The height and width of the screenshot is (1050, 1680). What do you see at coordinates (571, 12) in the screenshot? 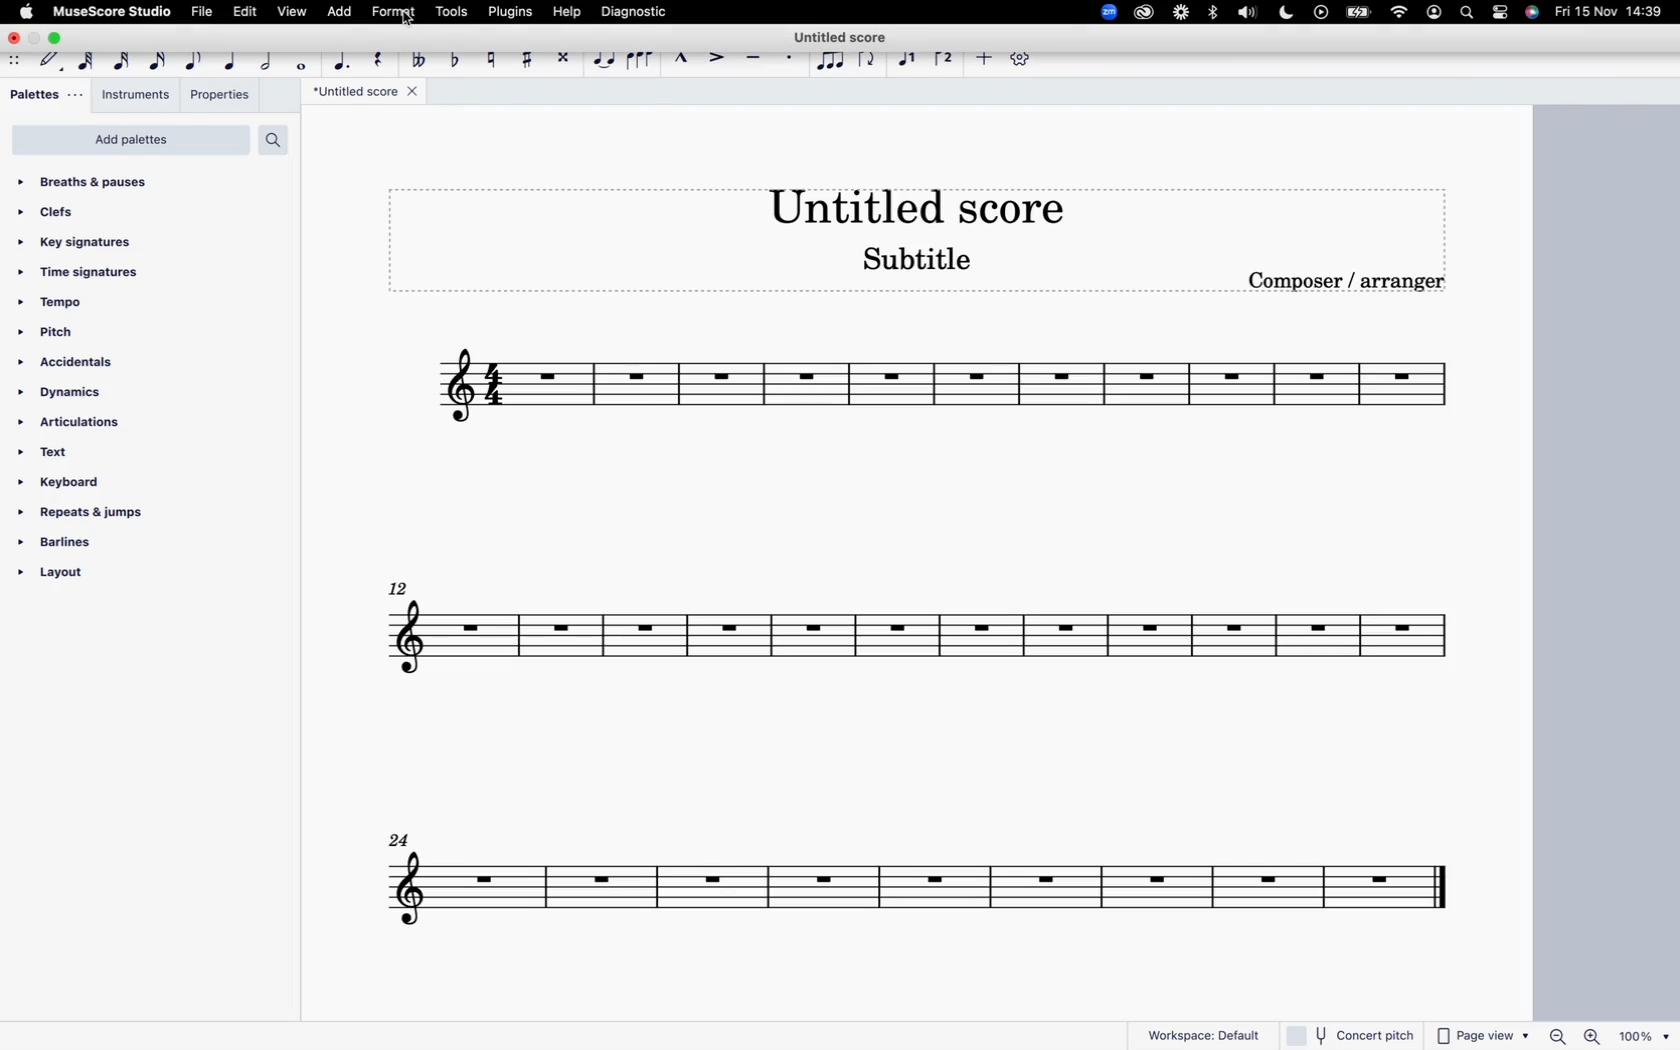
I see `help` at bounding box center [571, 12].